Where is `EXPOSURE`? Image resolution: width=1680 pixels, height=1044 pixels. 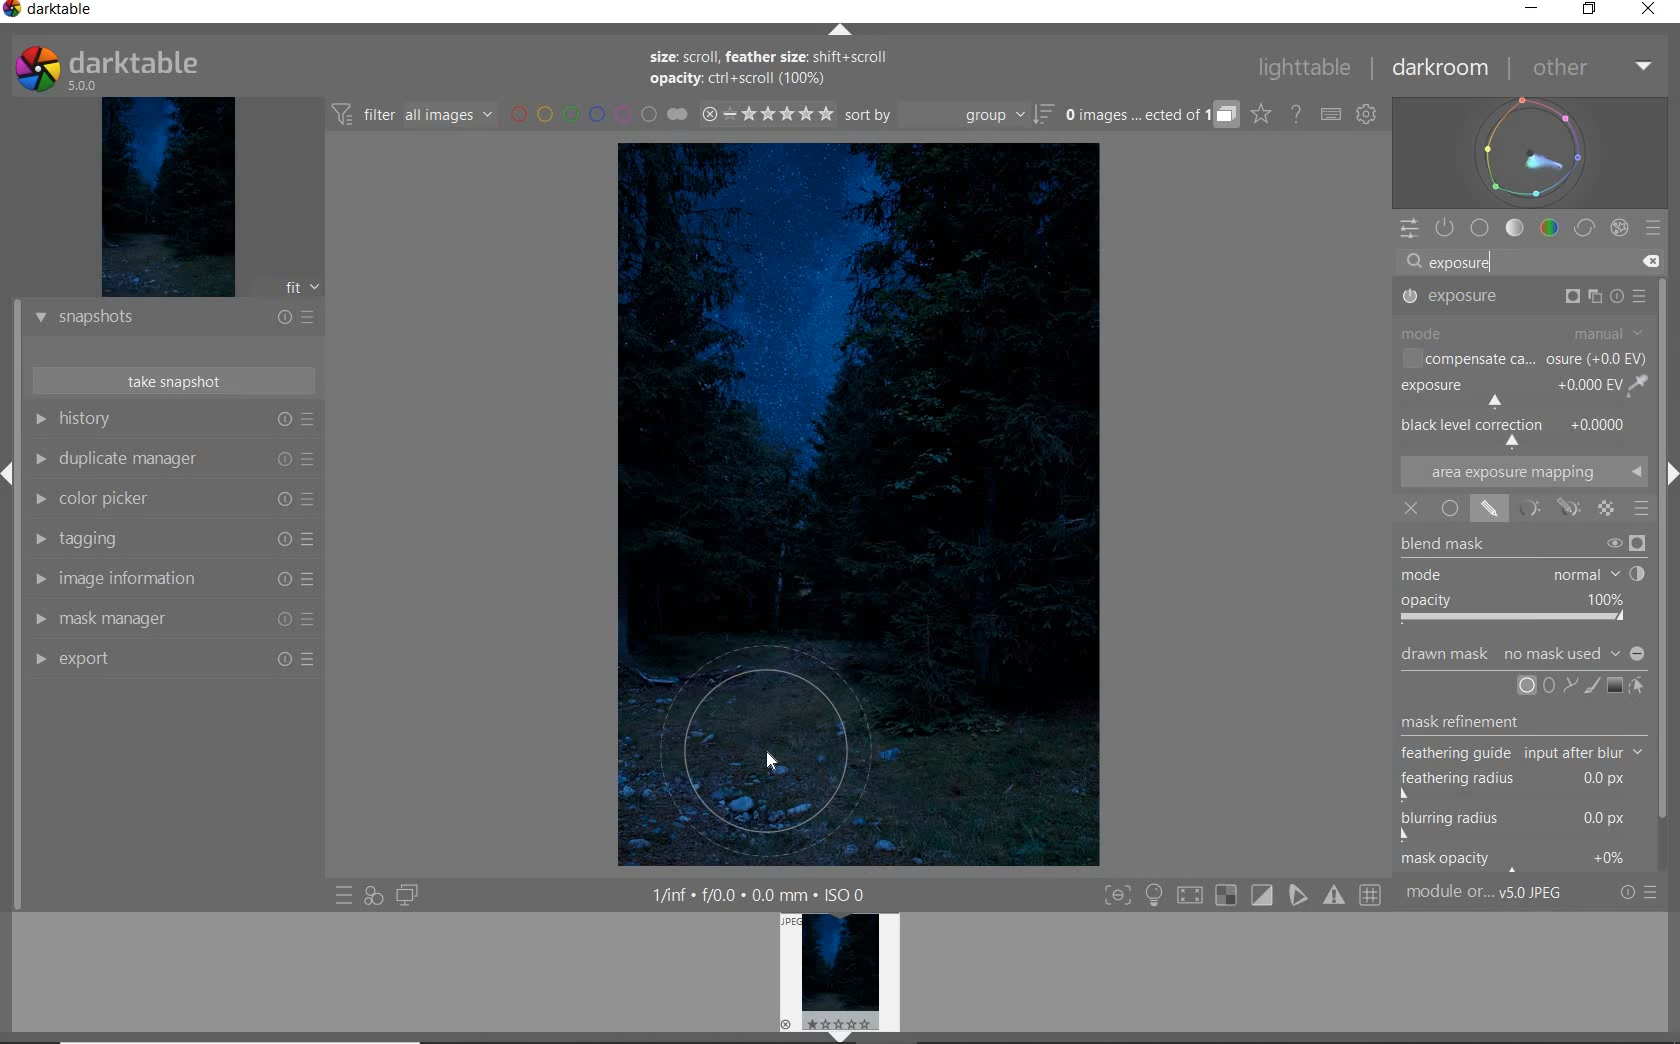
EXPOSURE is located at coordinates (1527, 296).